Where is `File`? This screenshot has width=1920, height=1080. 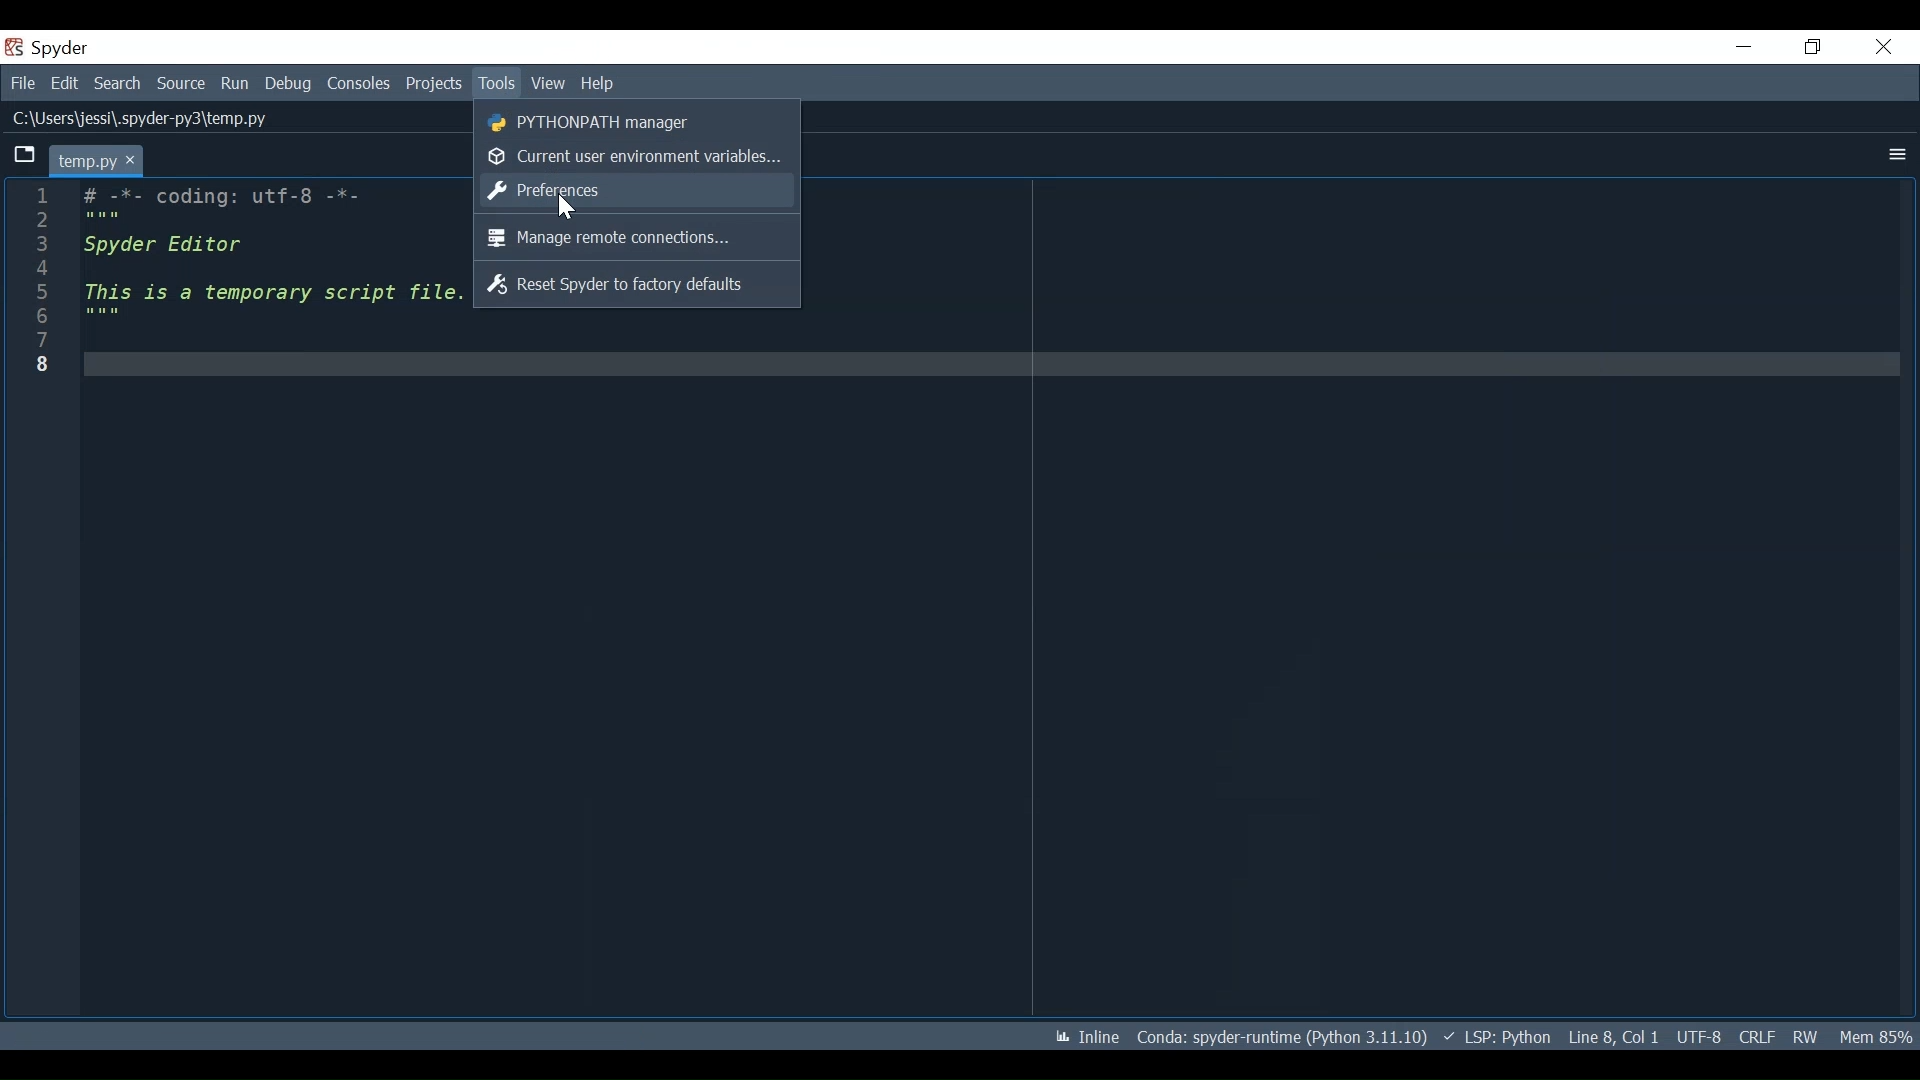
File is located at coordinates (26, 83).